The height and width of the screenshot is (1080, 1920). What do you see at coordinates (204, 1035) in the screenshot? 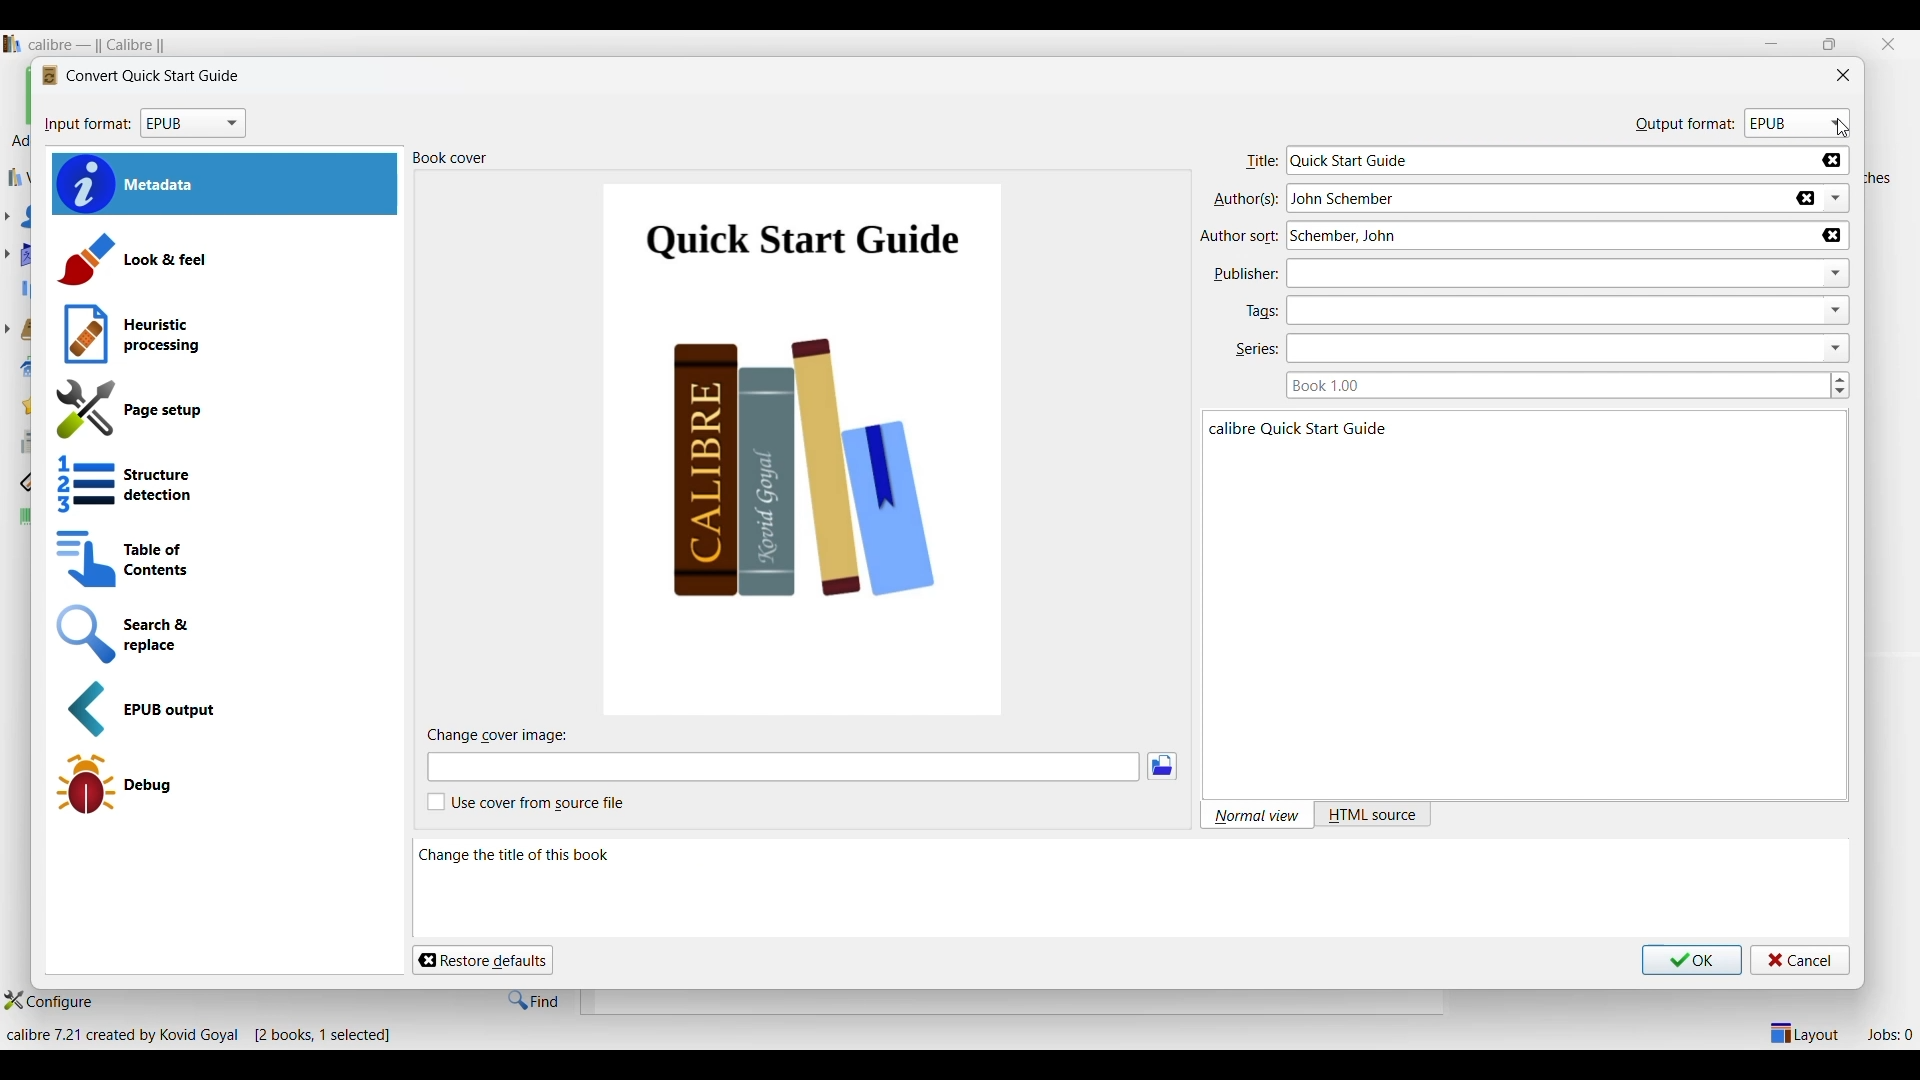
I see `Details of software` at bounding box center [204, 1035].